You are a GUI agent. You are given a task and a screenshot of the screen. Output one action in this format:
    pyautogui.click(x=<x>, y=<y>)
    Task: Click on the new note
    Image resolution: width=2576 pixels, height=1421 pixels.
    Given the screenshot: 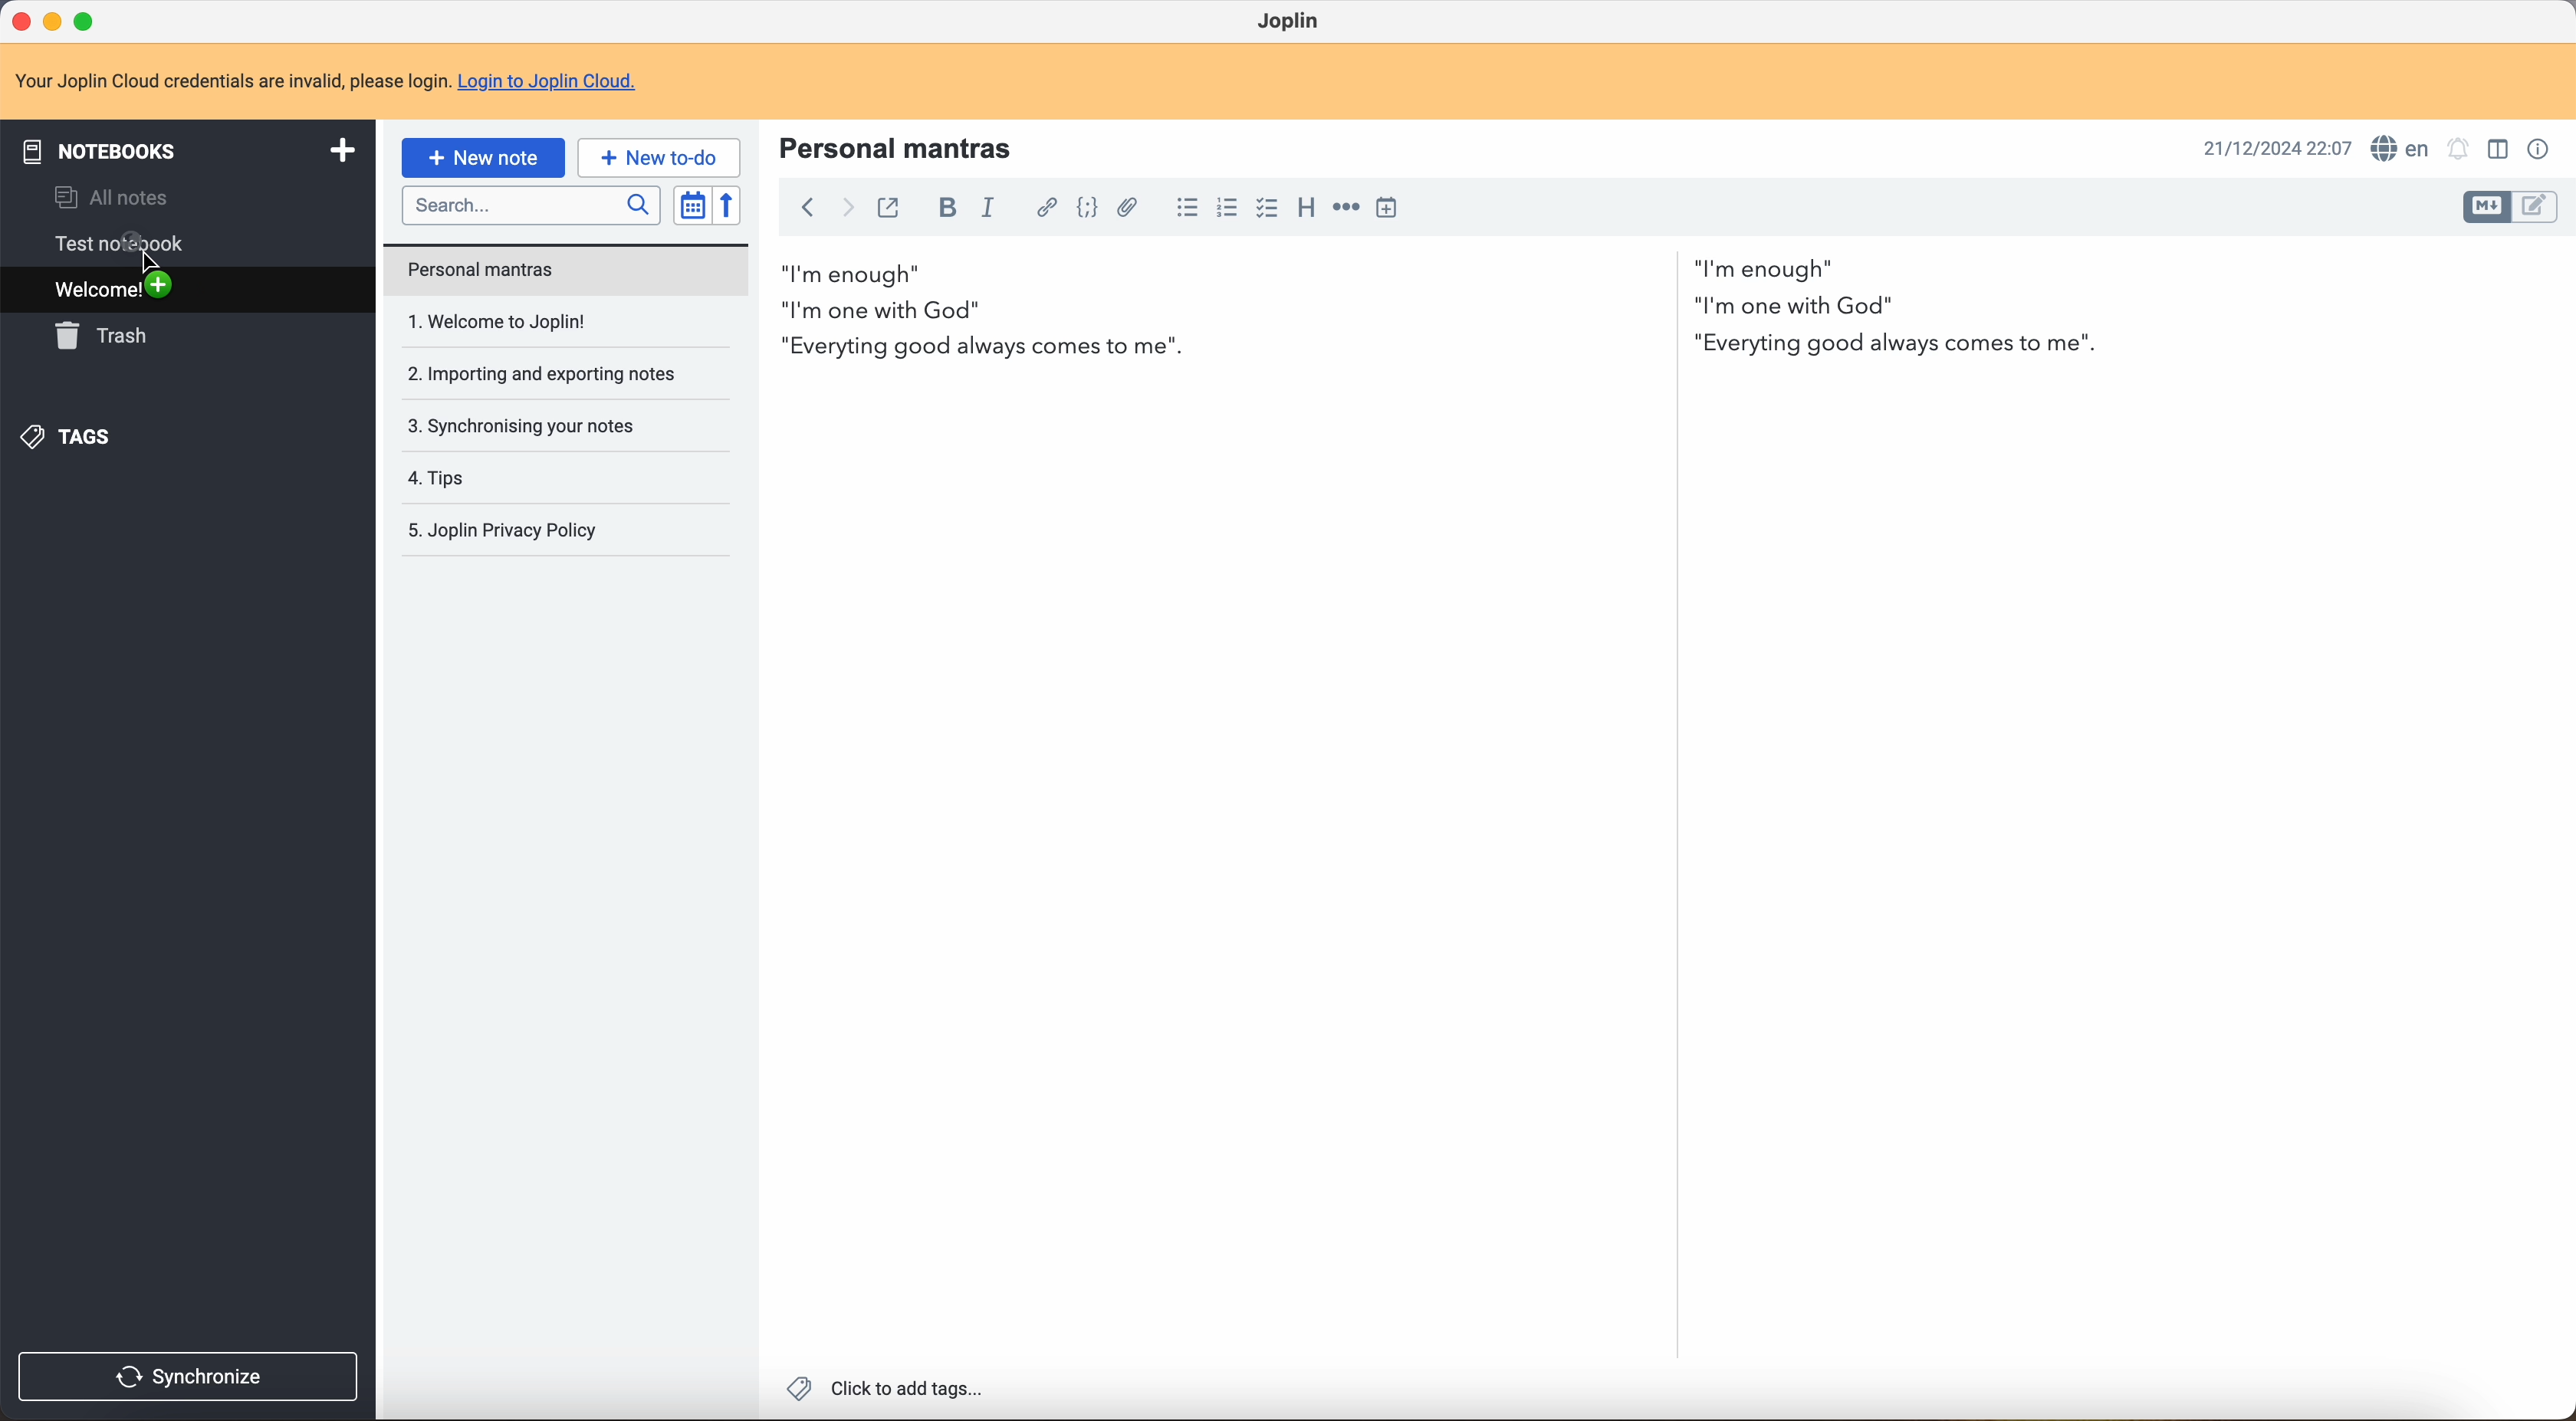 What is the action you would take?
    pyautogui.click(x=481, y=156)
    